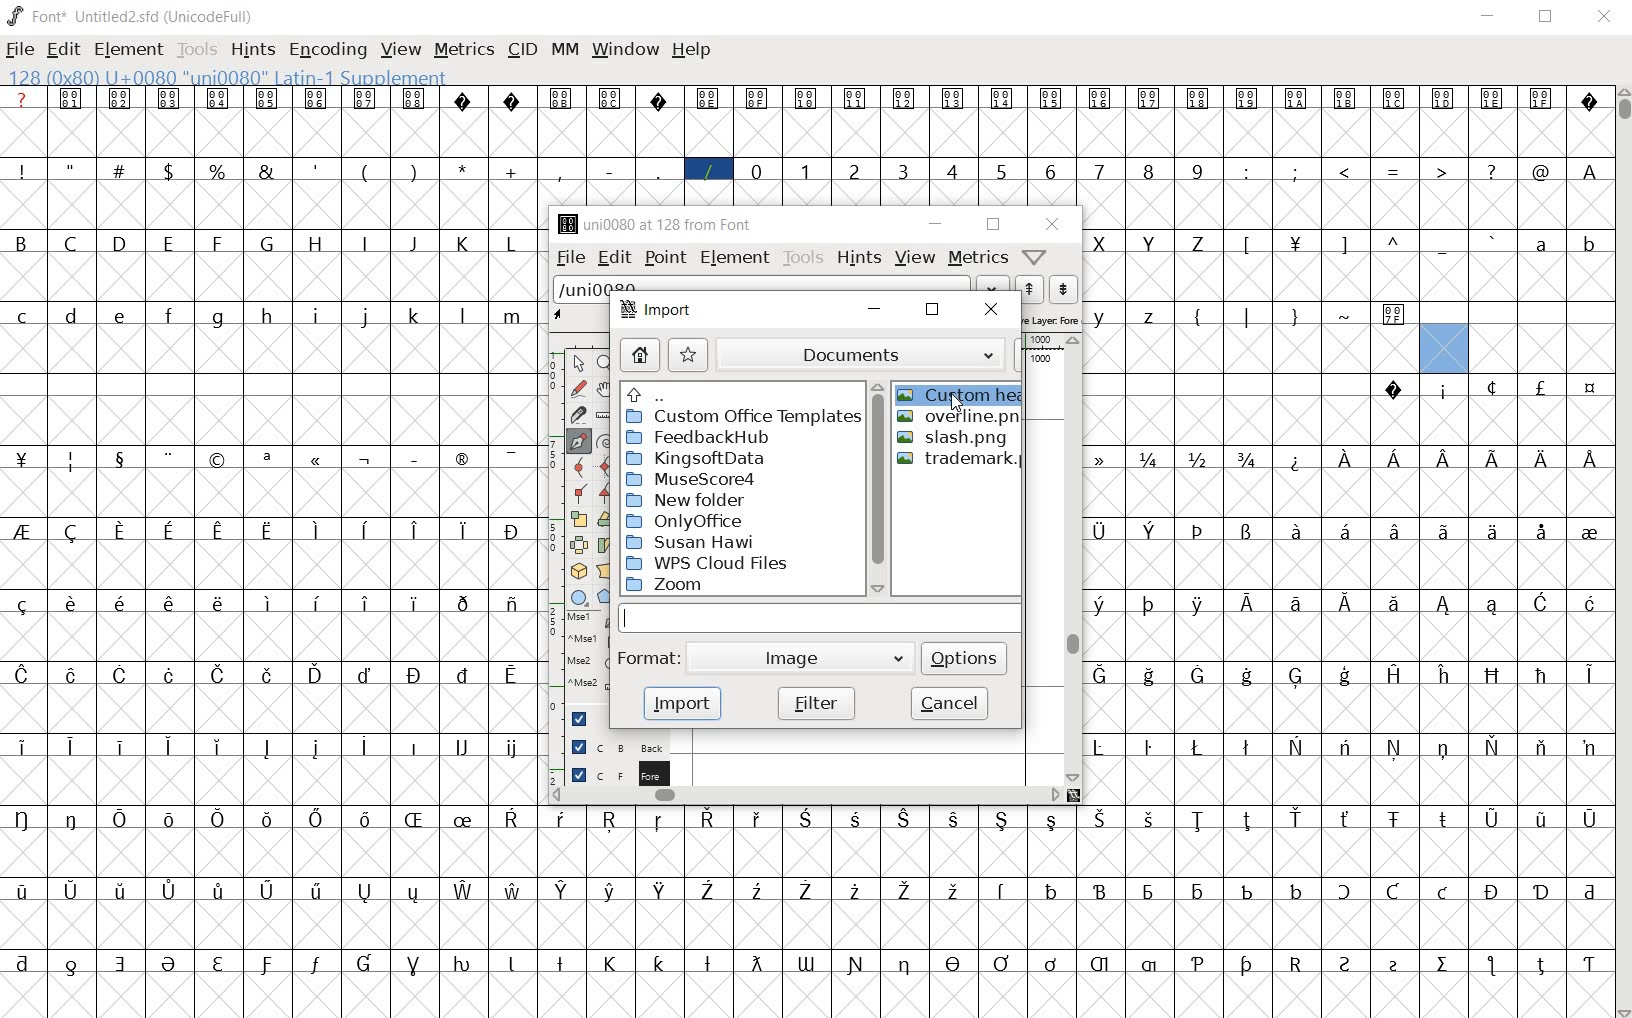 The width and height of the screenshot is (1632, 1018). I want to click on element, so click(734, 258).